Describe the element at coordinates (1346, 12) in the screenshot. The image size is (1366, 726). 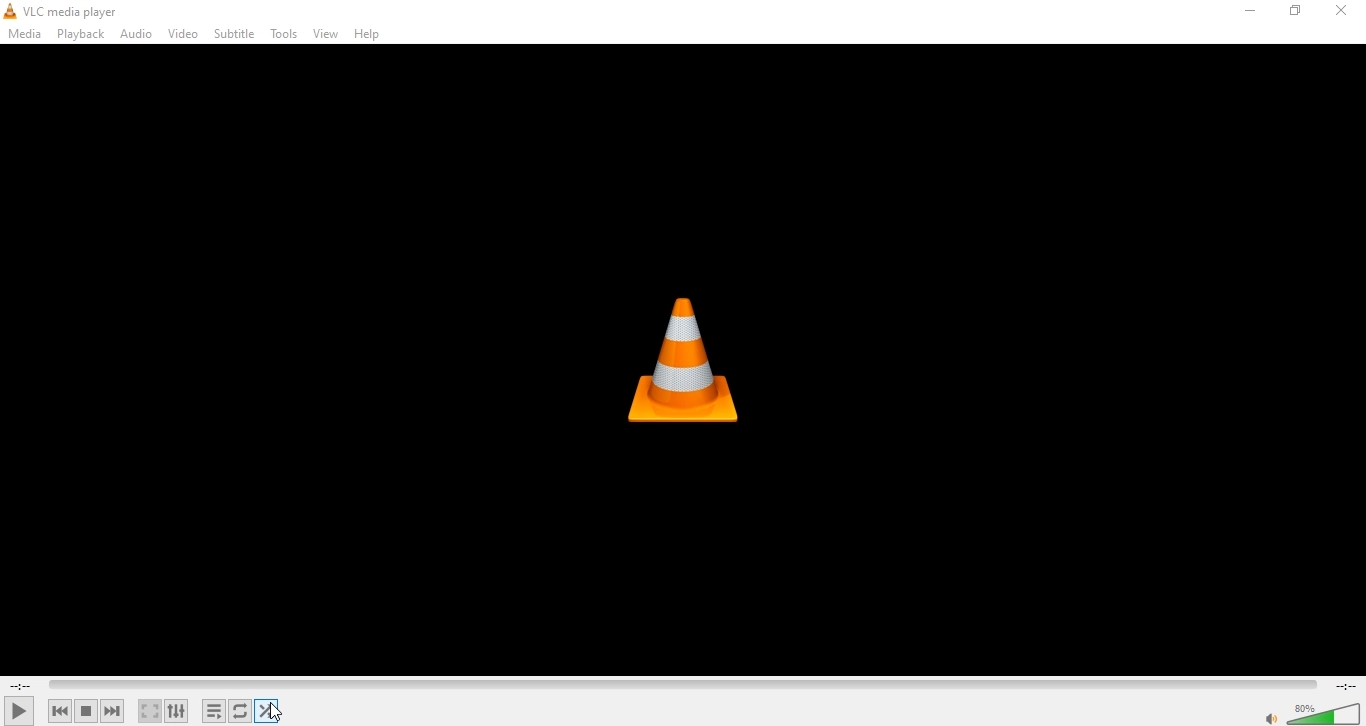
I see `close` at that location.